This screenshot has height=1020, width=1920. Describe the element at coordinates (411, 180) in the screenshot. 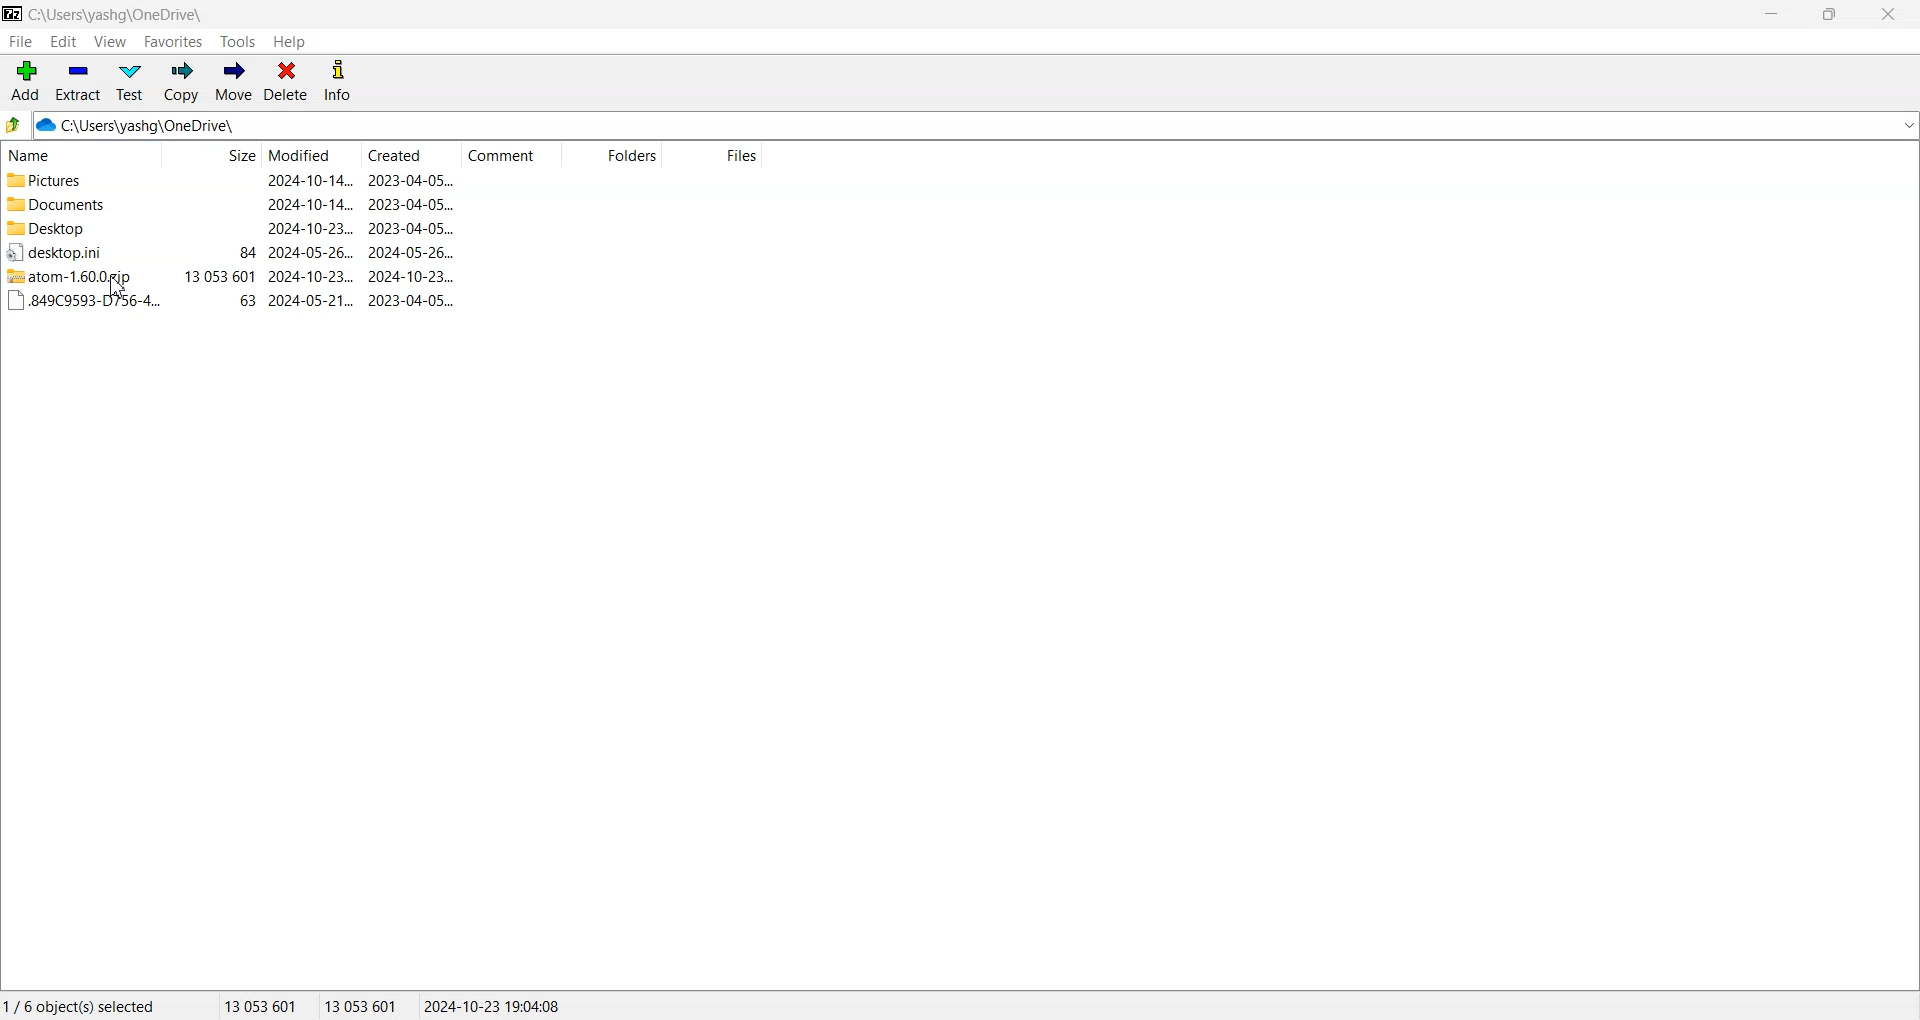

I see `2023-04-05` at that location.